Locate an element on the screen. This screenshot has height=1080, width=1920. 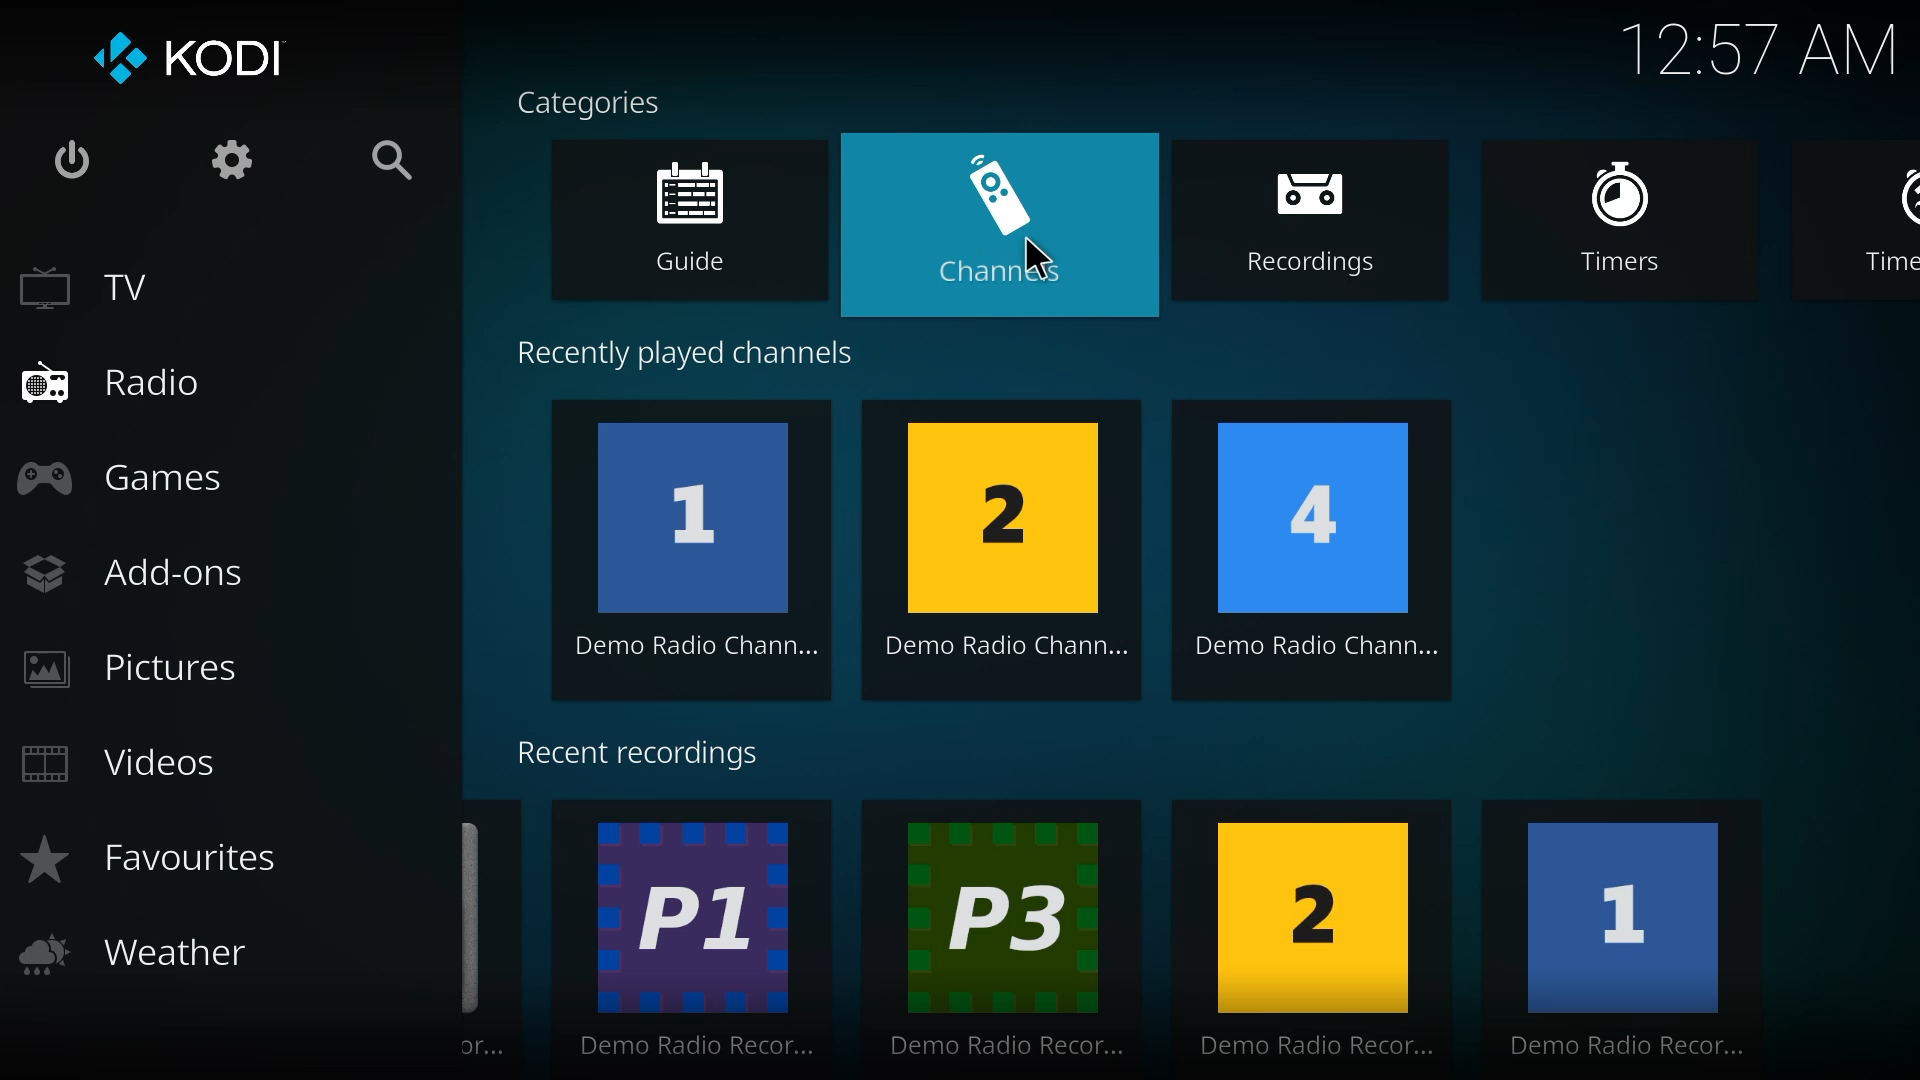
1 Demo Radio Chann... is located at coordinates (699, 549).